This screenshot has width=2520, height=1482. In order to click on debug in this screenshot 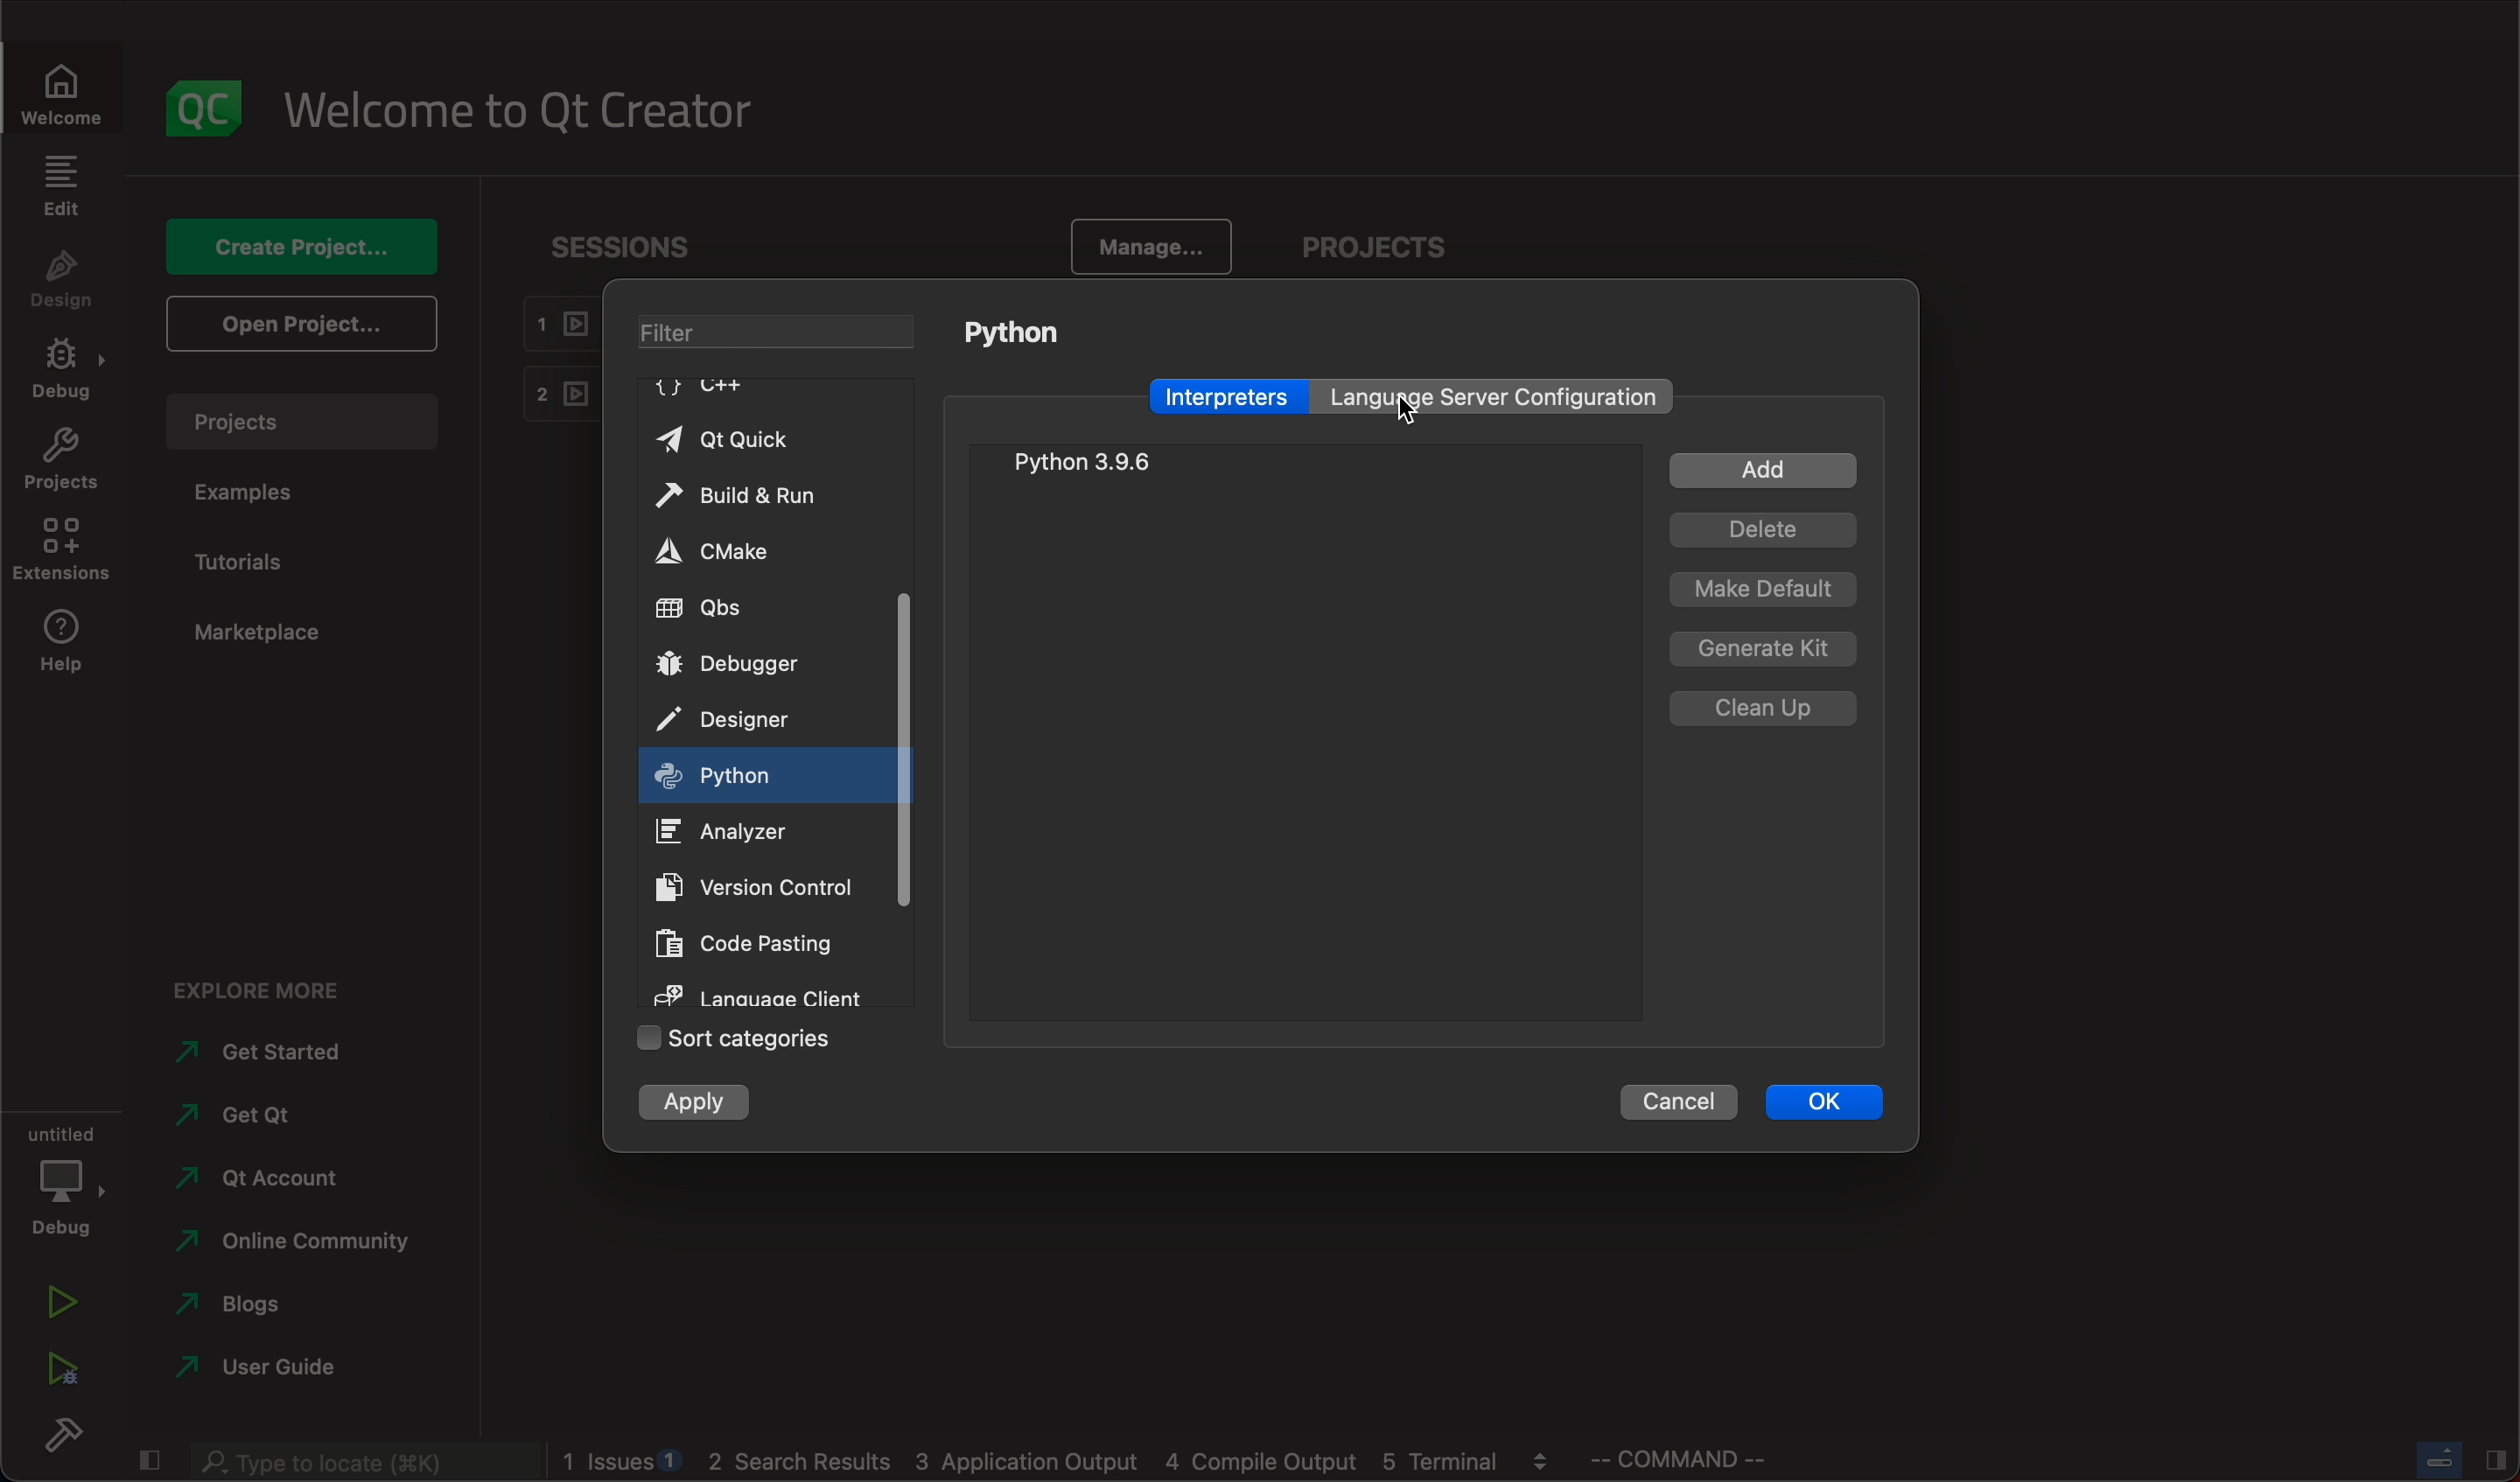, I will do `click(67, 1181)`.